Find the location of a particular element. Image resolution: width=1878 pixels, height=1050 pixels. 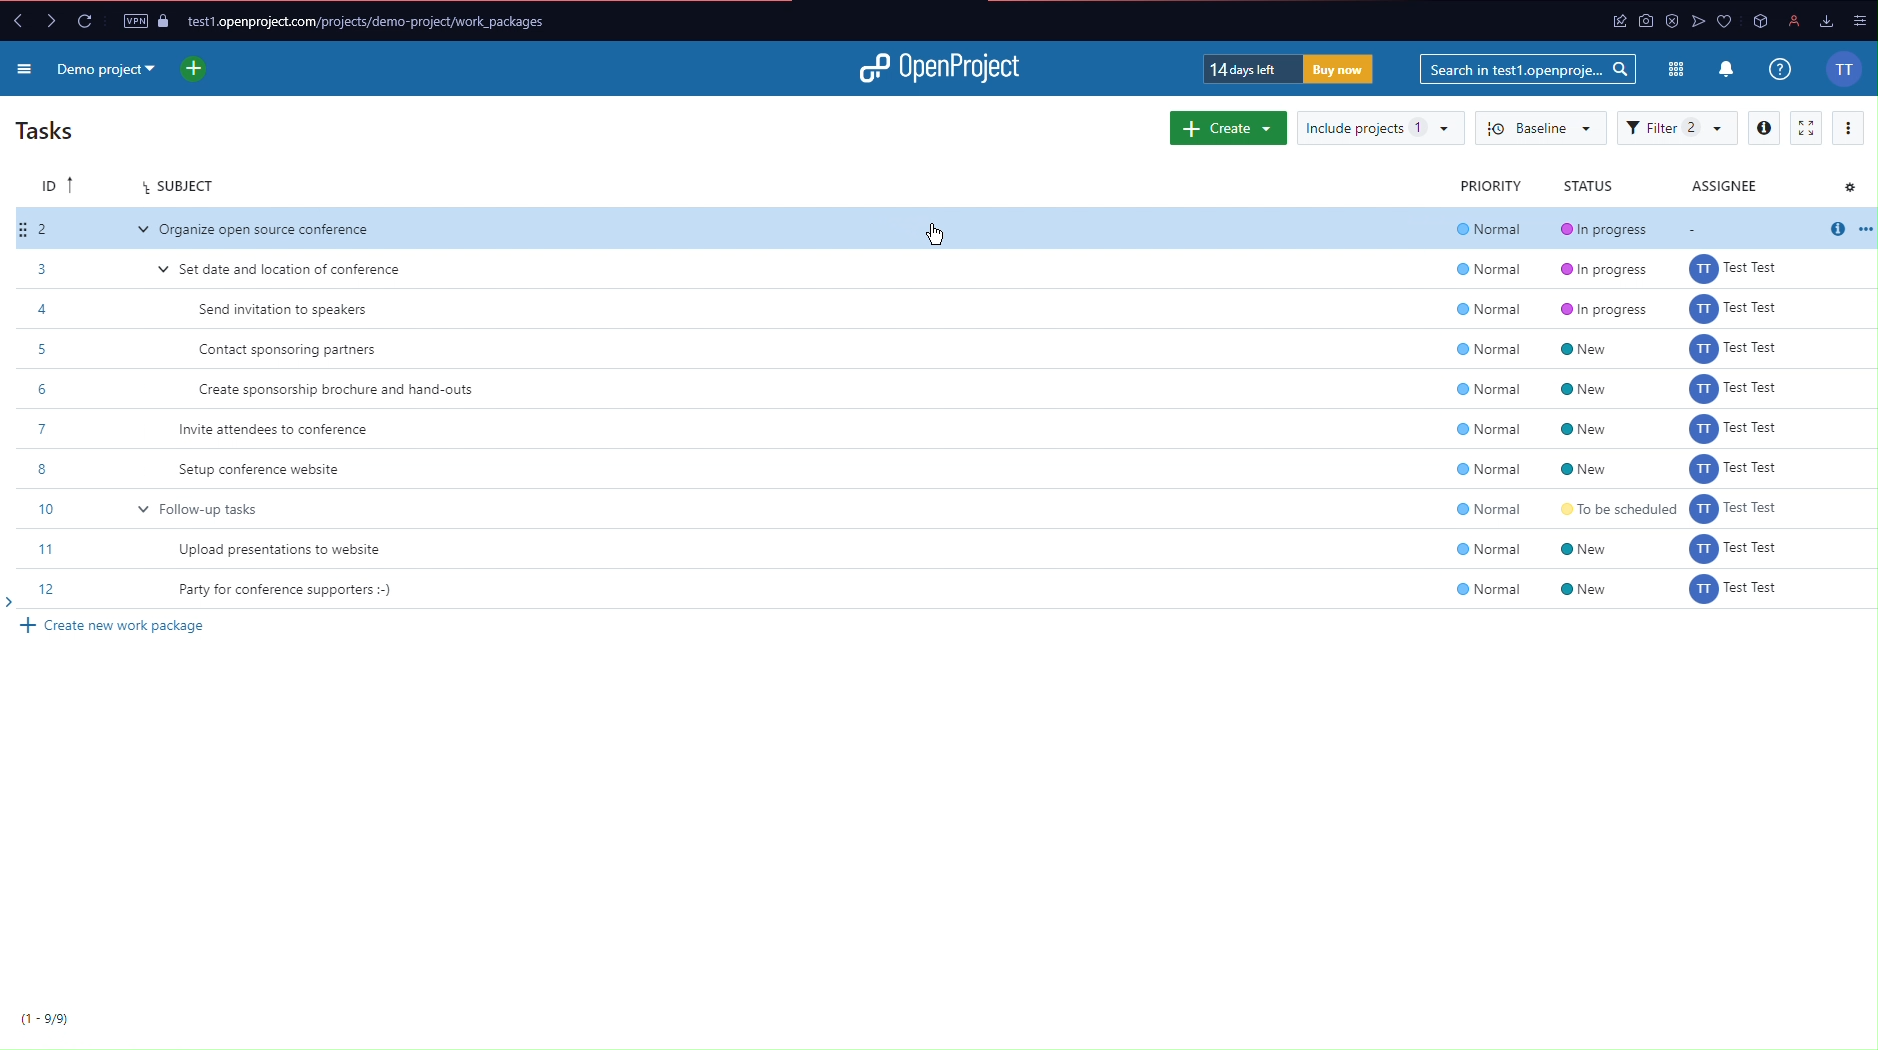

options is located at coordinates (1862, 229).